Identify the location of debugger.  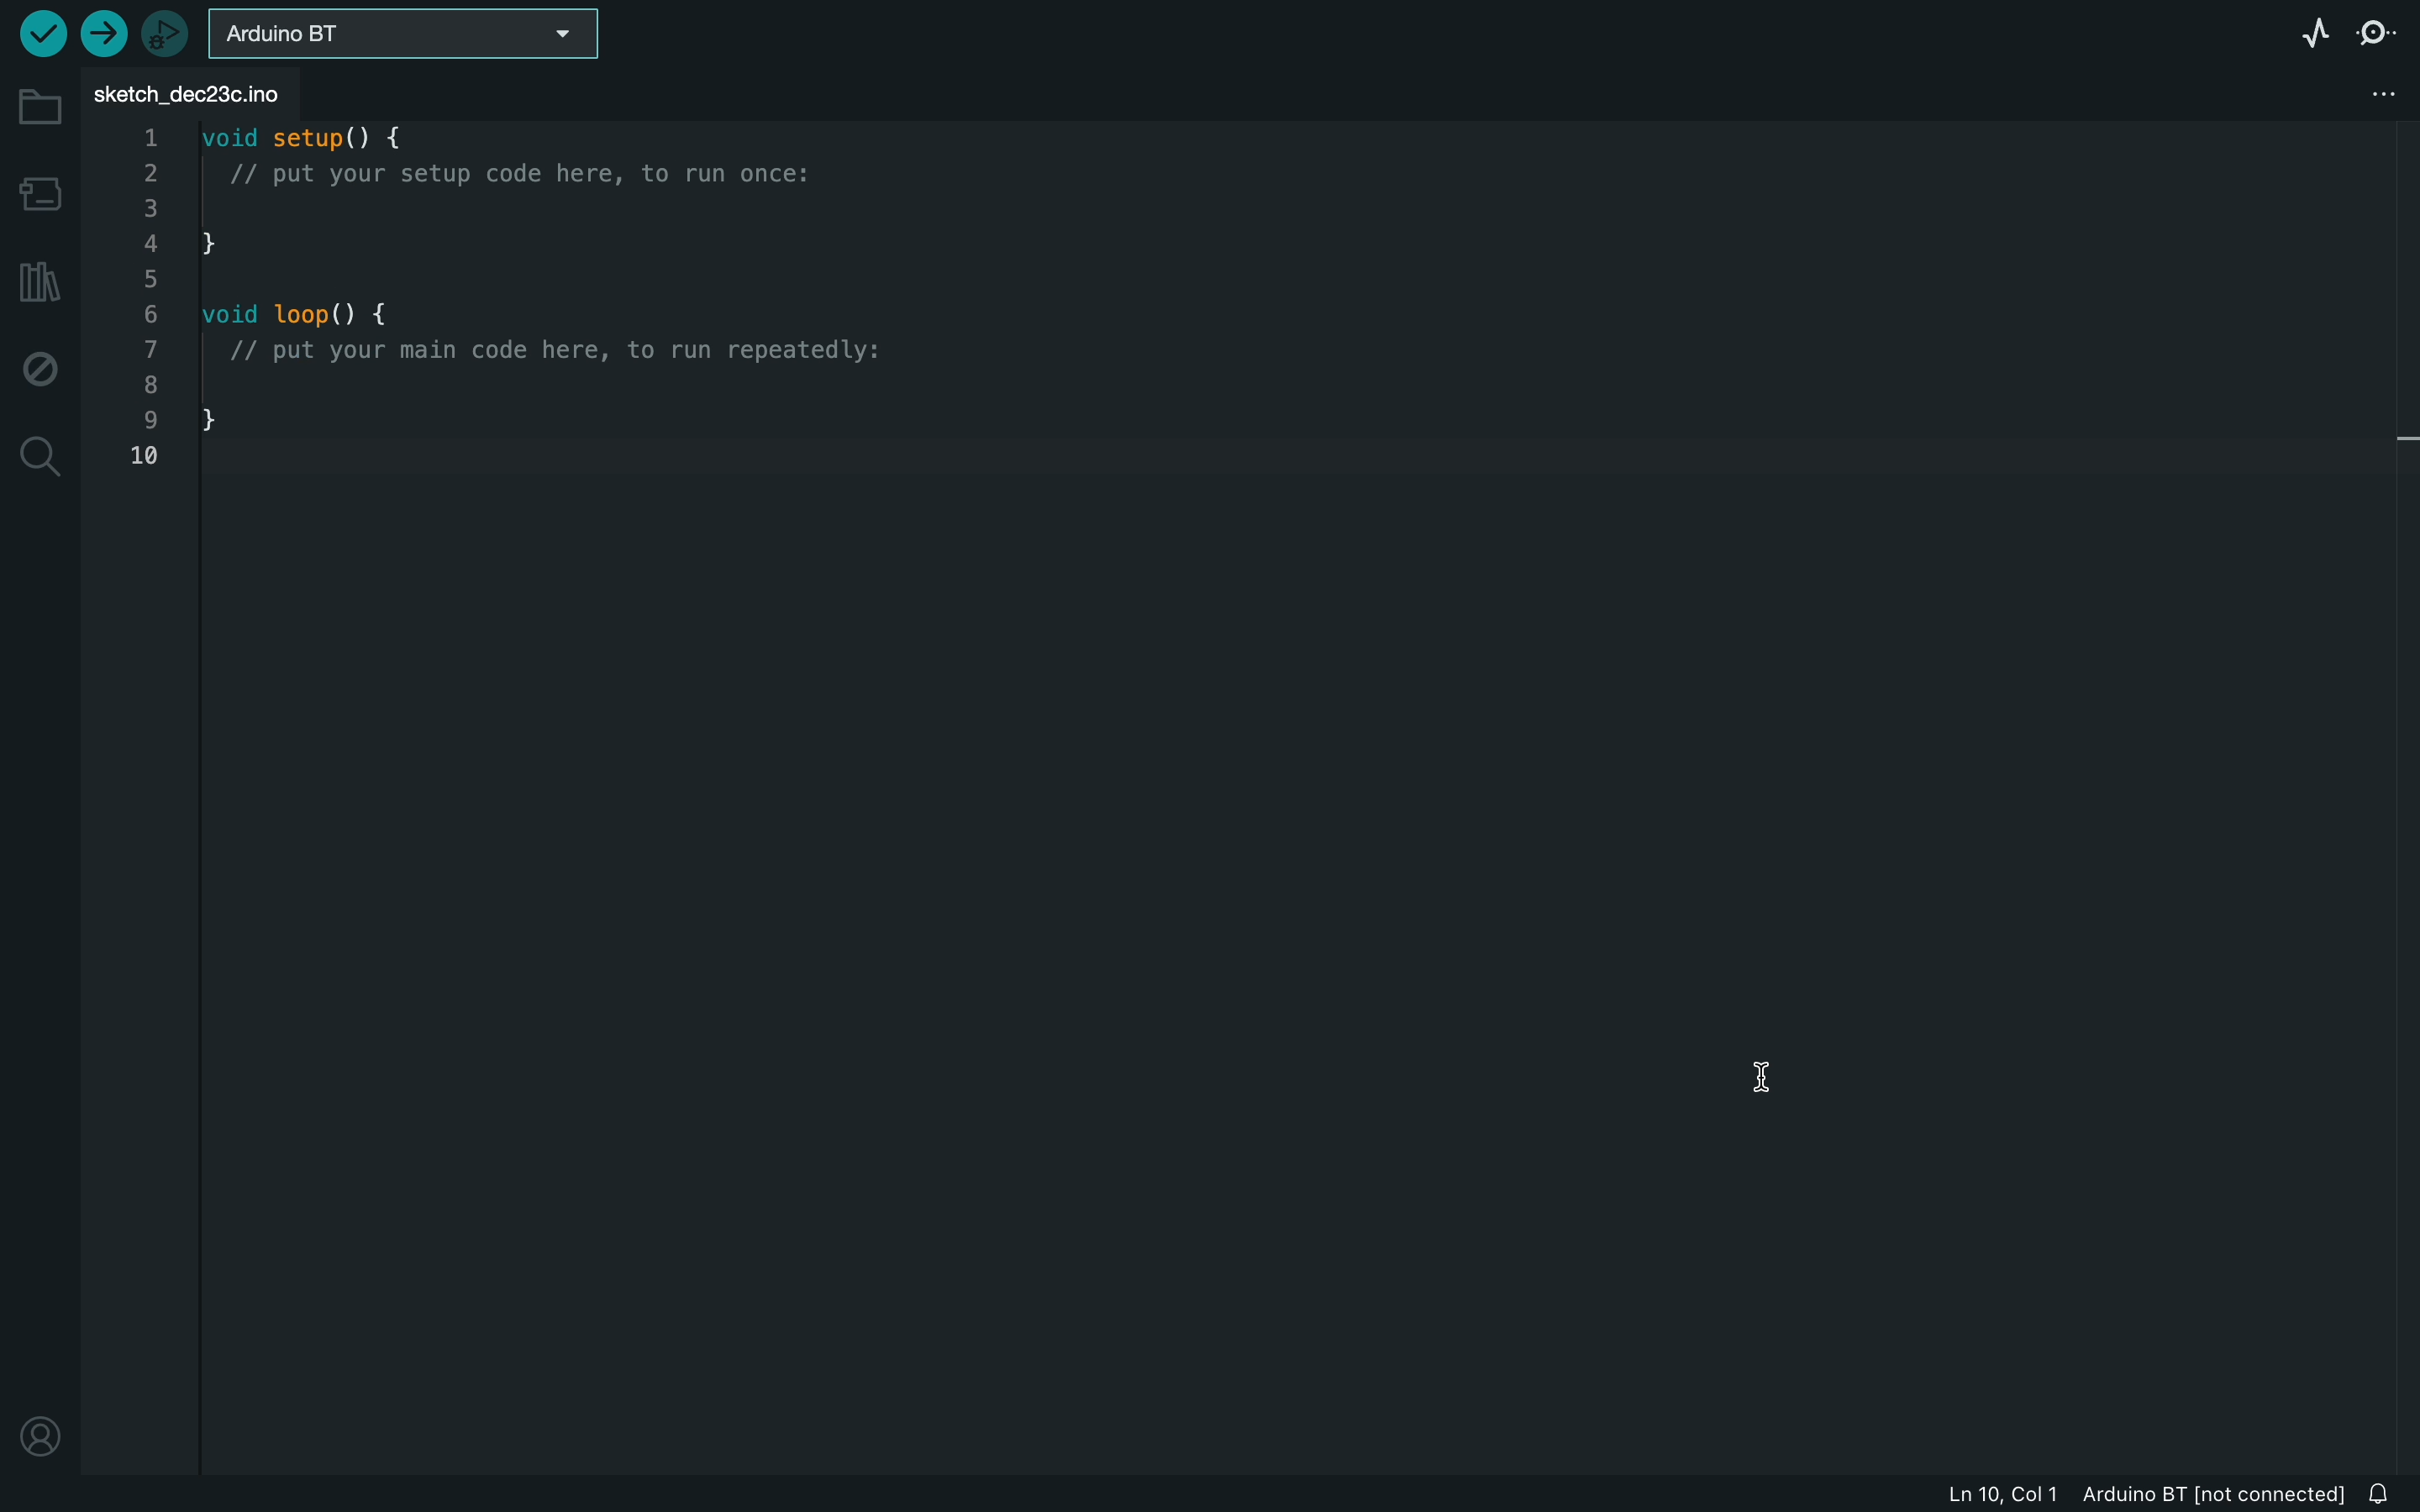
(165, 31).